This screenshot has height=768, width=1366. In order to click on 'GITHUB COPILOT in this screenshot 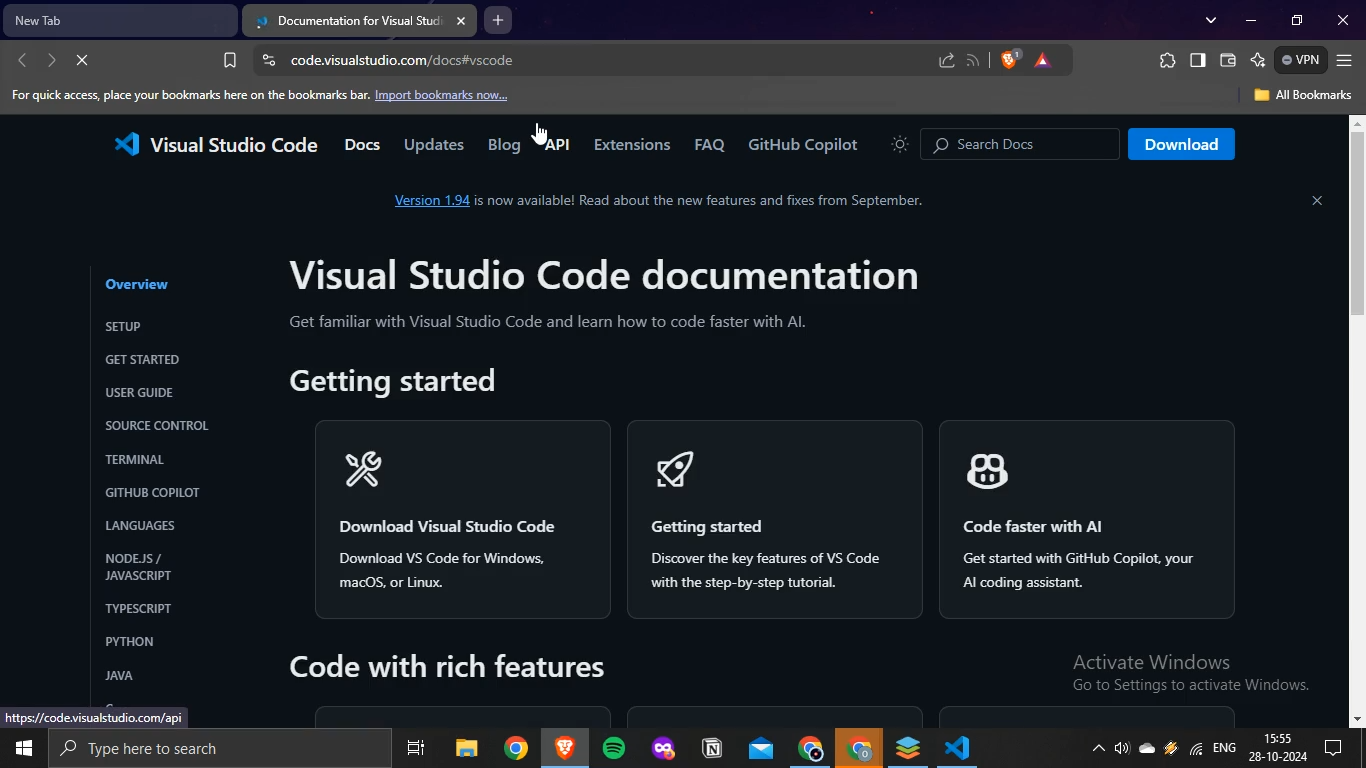, I will do `click(151, 494)`.